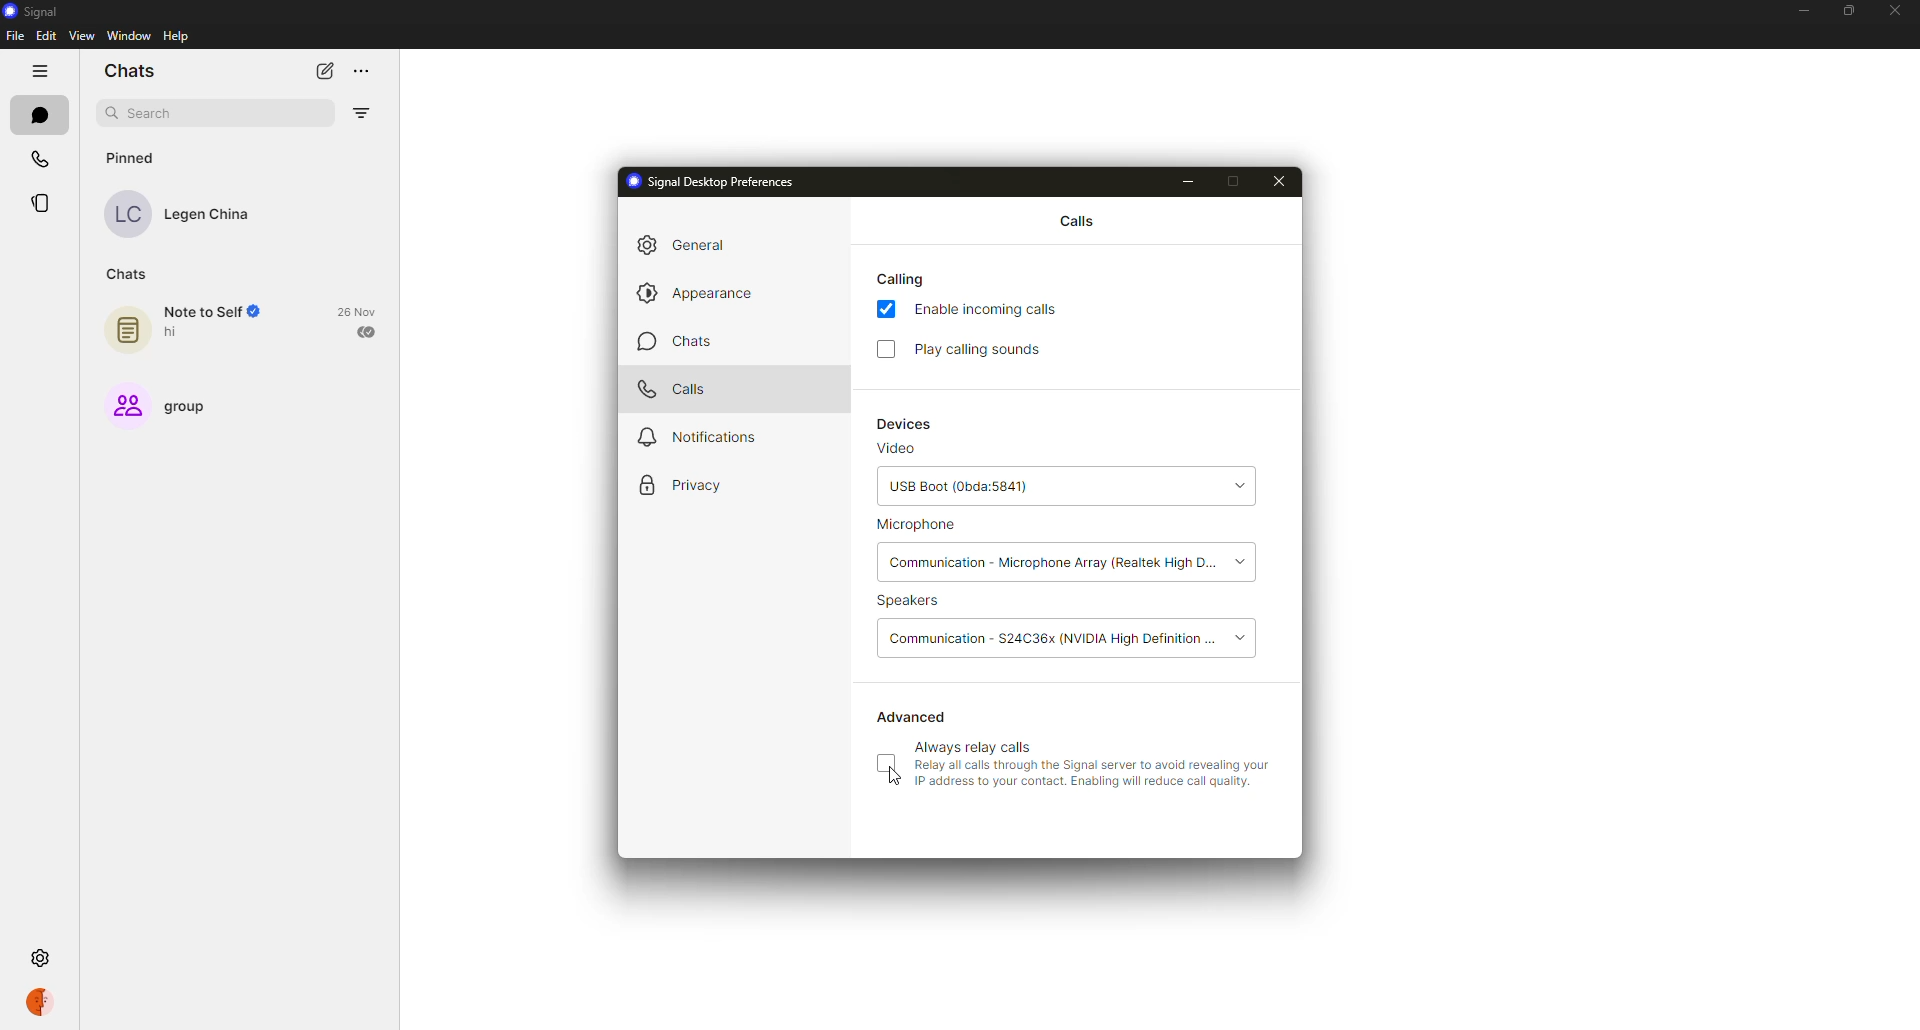 This screenshot has width=1920, height=1030. What do you see at coordinates (212, 312) in the screenshot?
I see `note to self` at bounding box center [212, 312].